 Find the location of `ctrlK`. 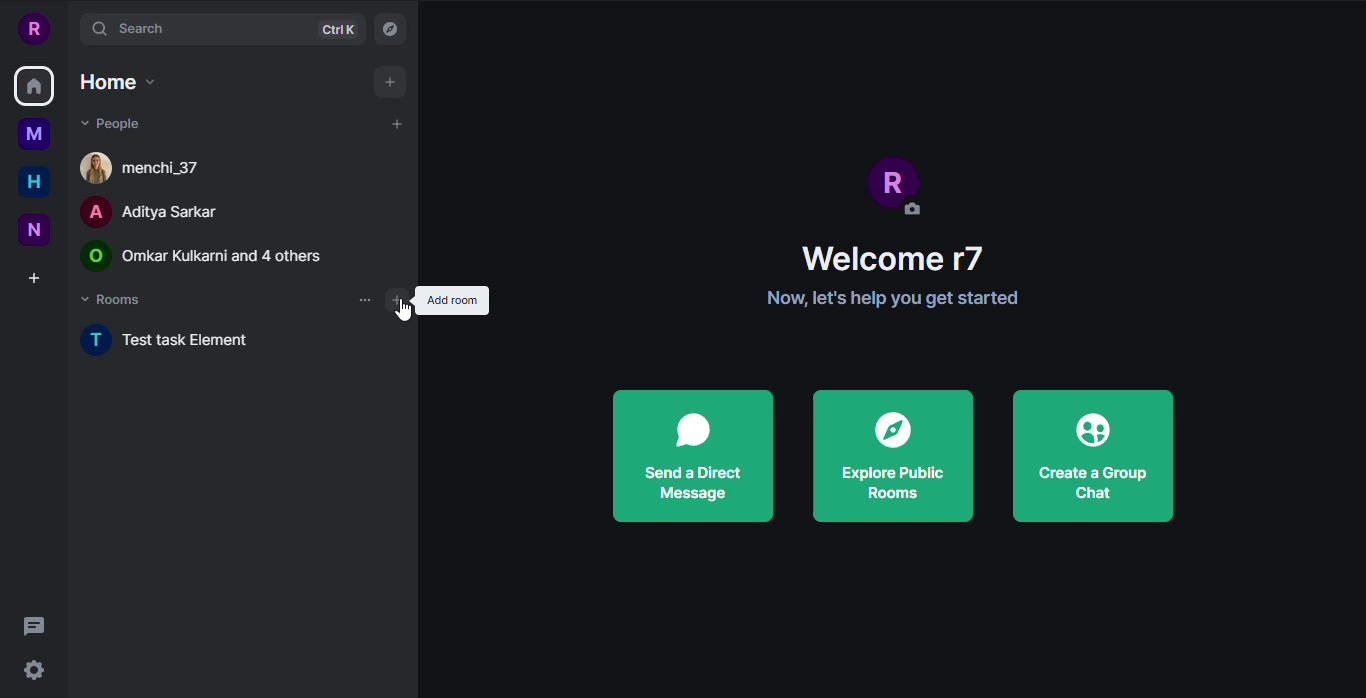

ctrlK is located at coordinates (337, 31).